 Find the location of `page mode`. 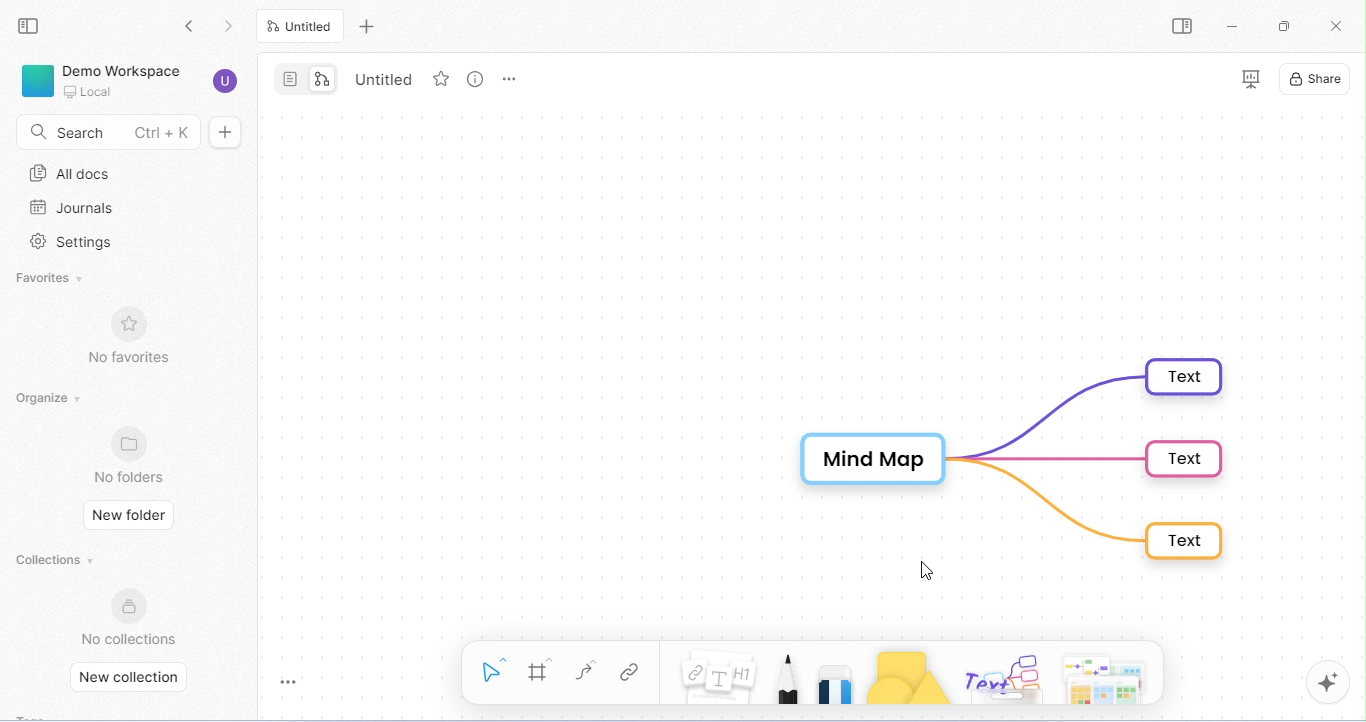

page mode is located at coordinates (289, 78).